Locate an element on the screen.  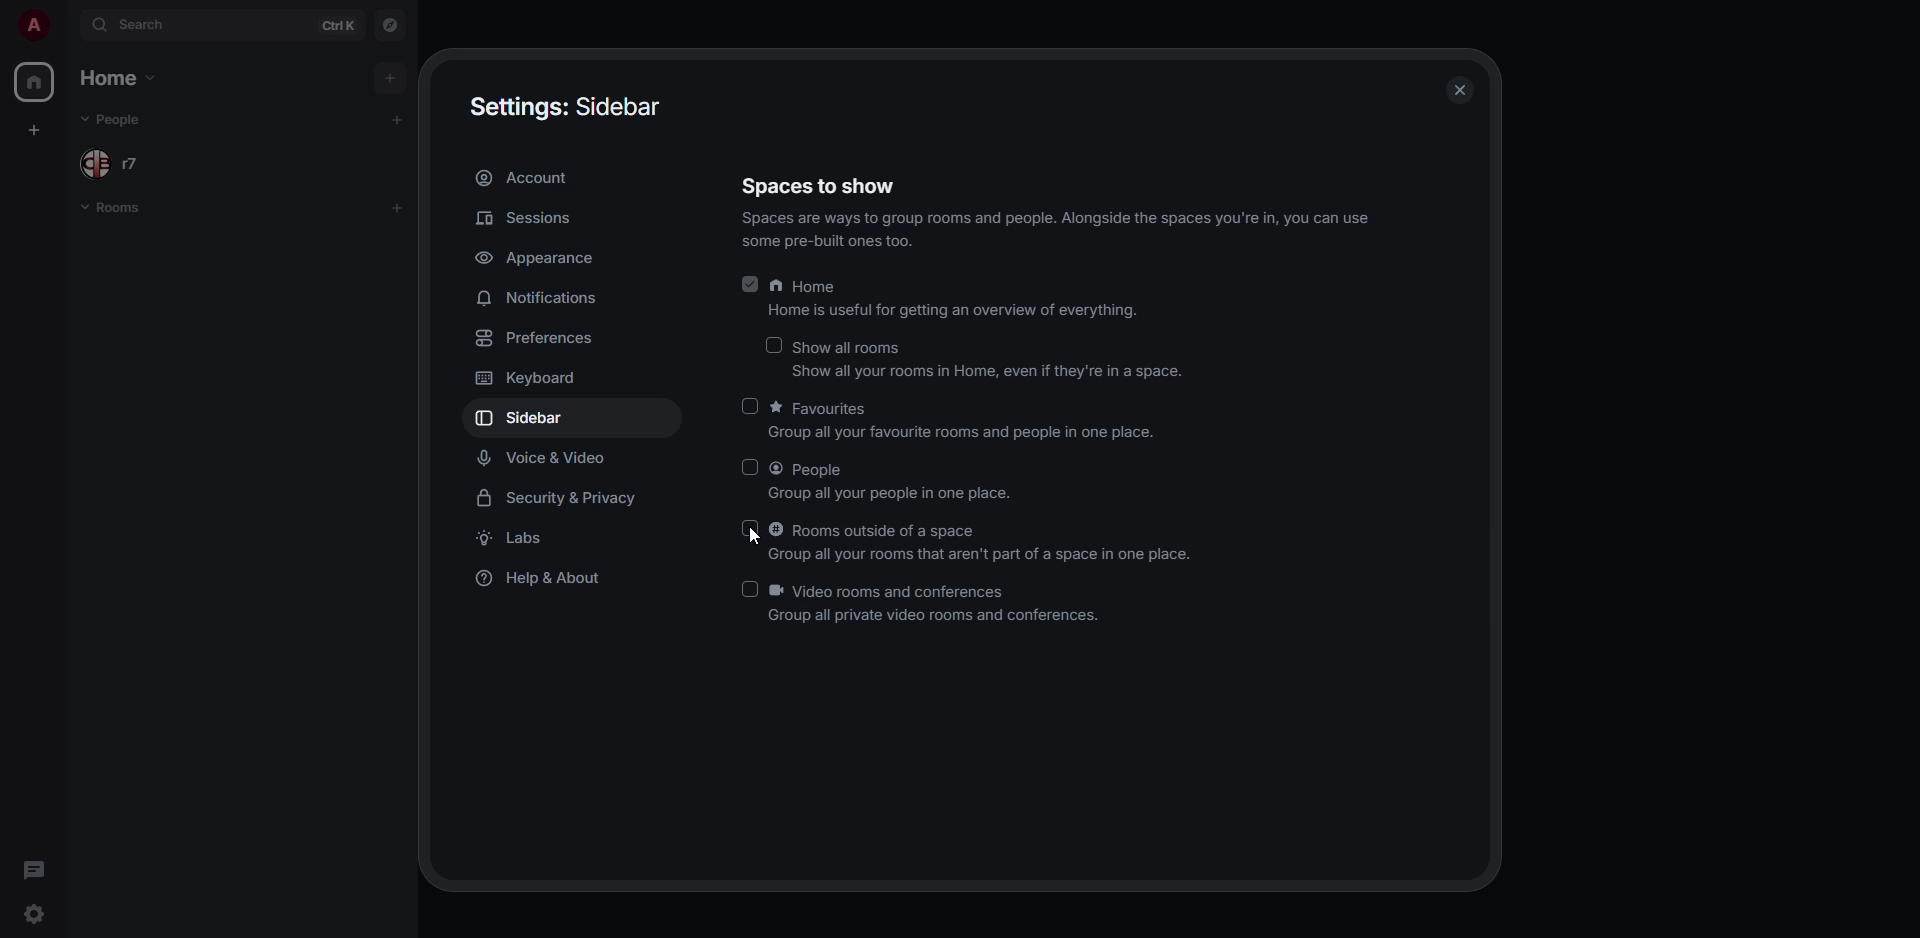
click to enable is located at coordinates (747, 590).